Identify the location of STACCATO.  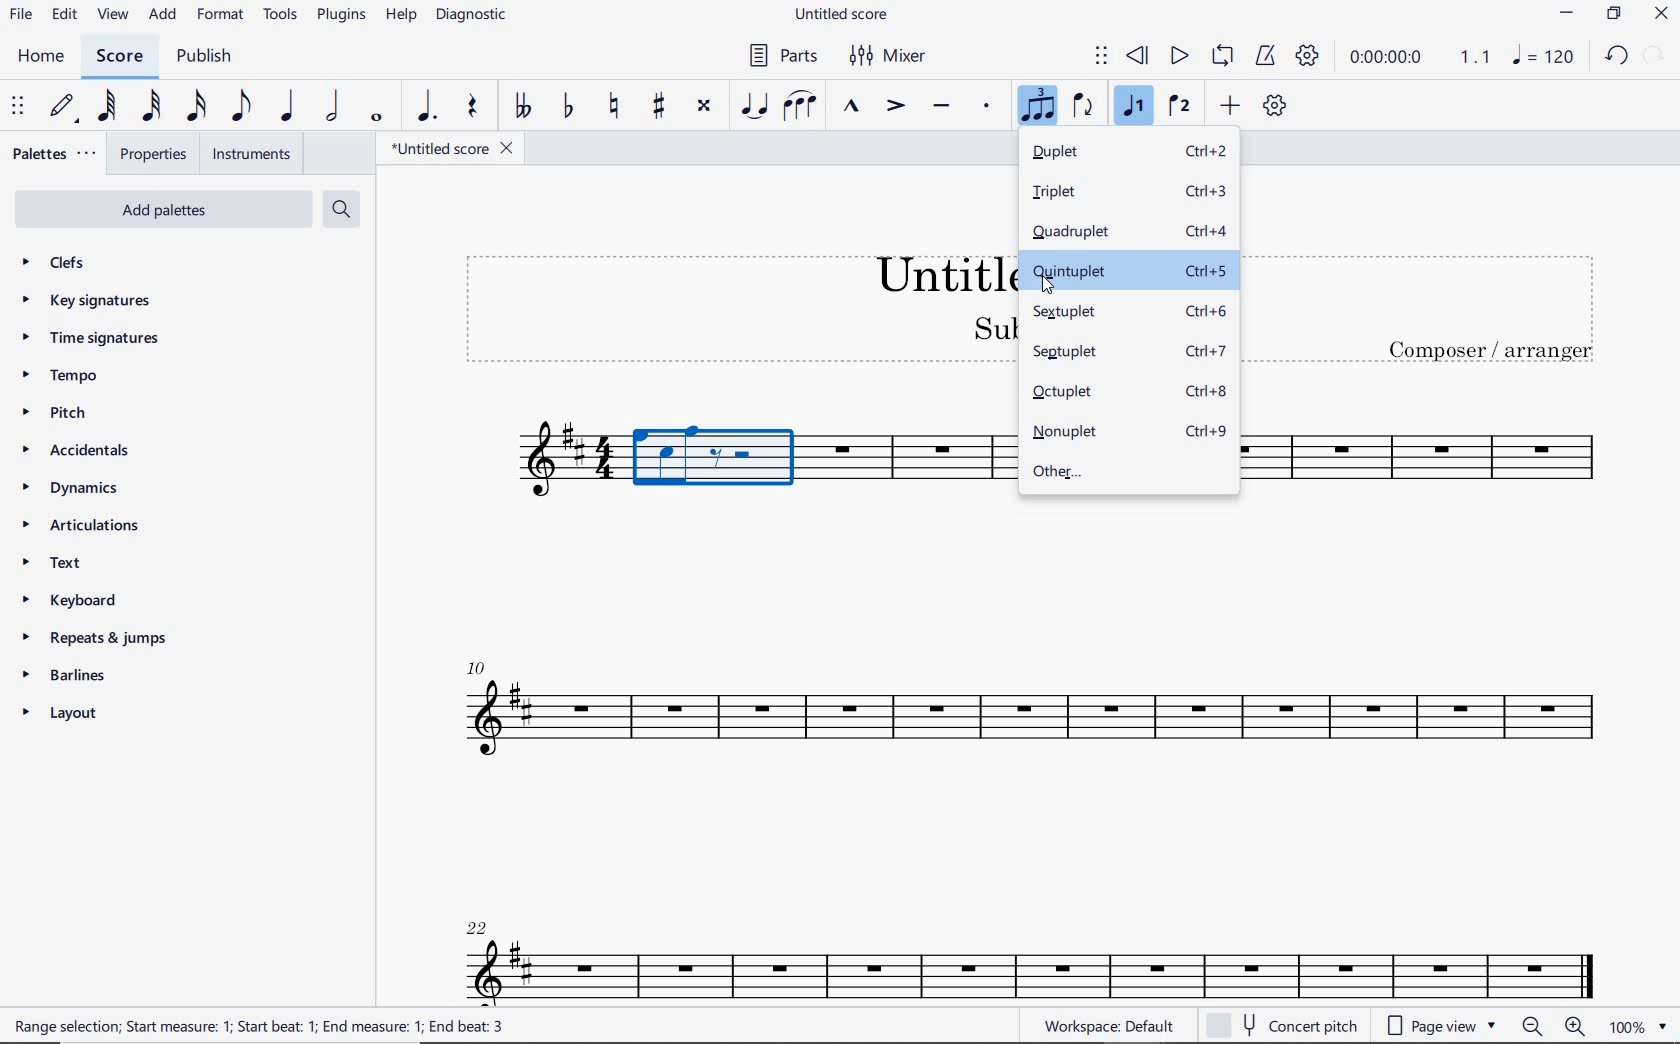
(987, 108).